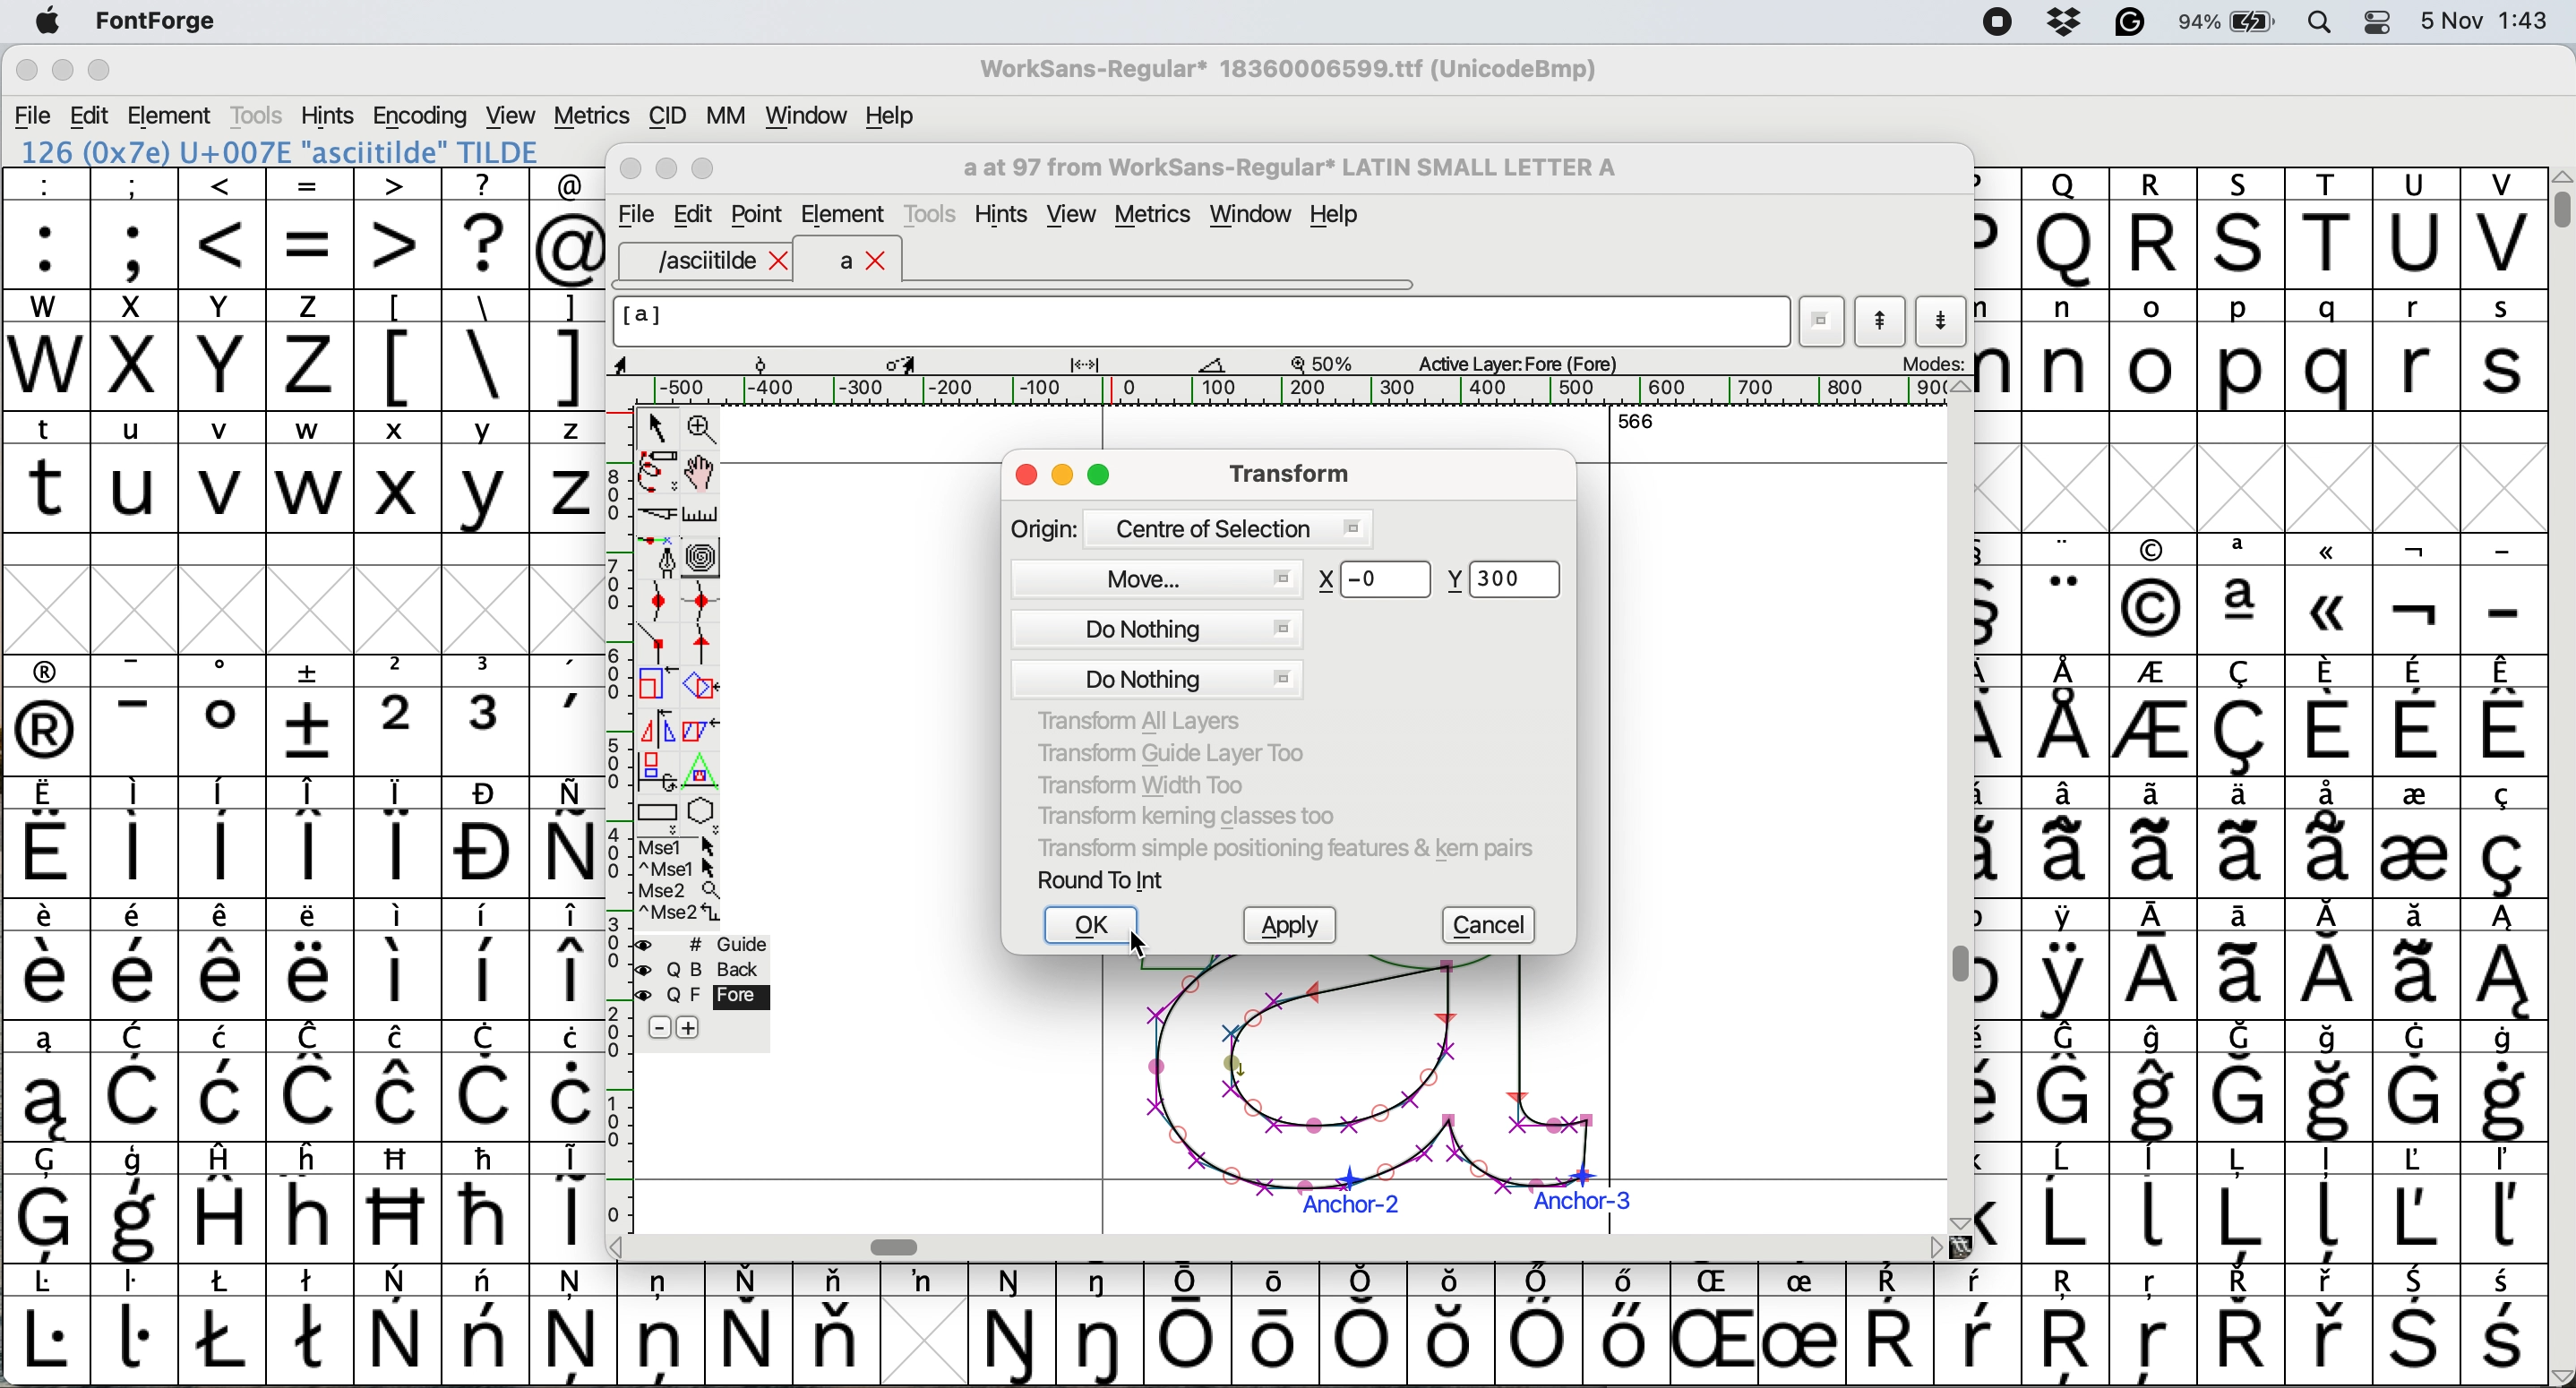  I want to click on symbol, so click(225, 960).